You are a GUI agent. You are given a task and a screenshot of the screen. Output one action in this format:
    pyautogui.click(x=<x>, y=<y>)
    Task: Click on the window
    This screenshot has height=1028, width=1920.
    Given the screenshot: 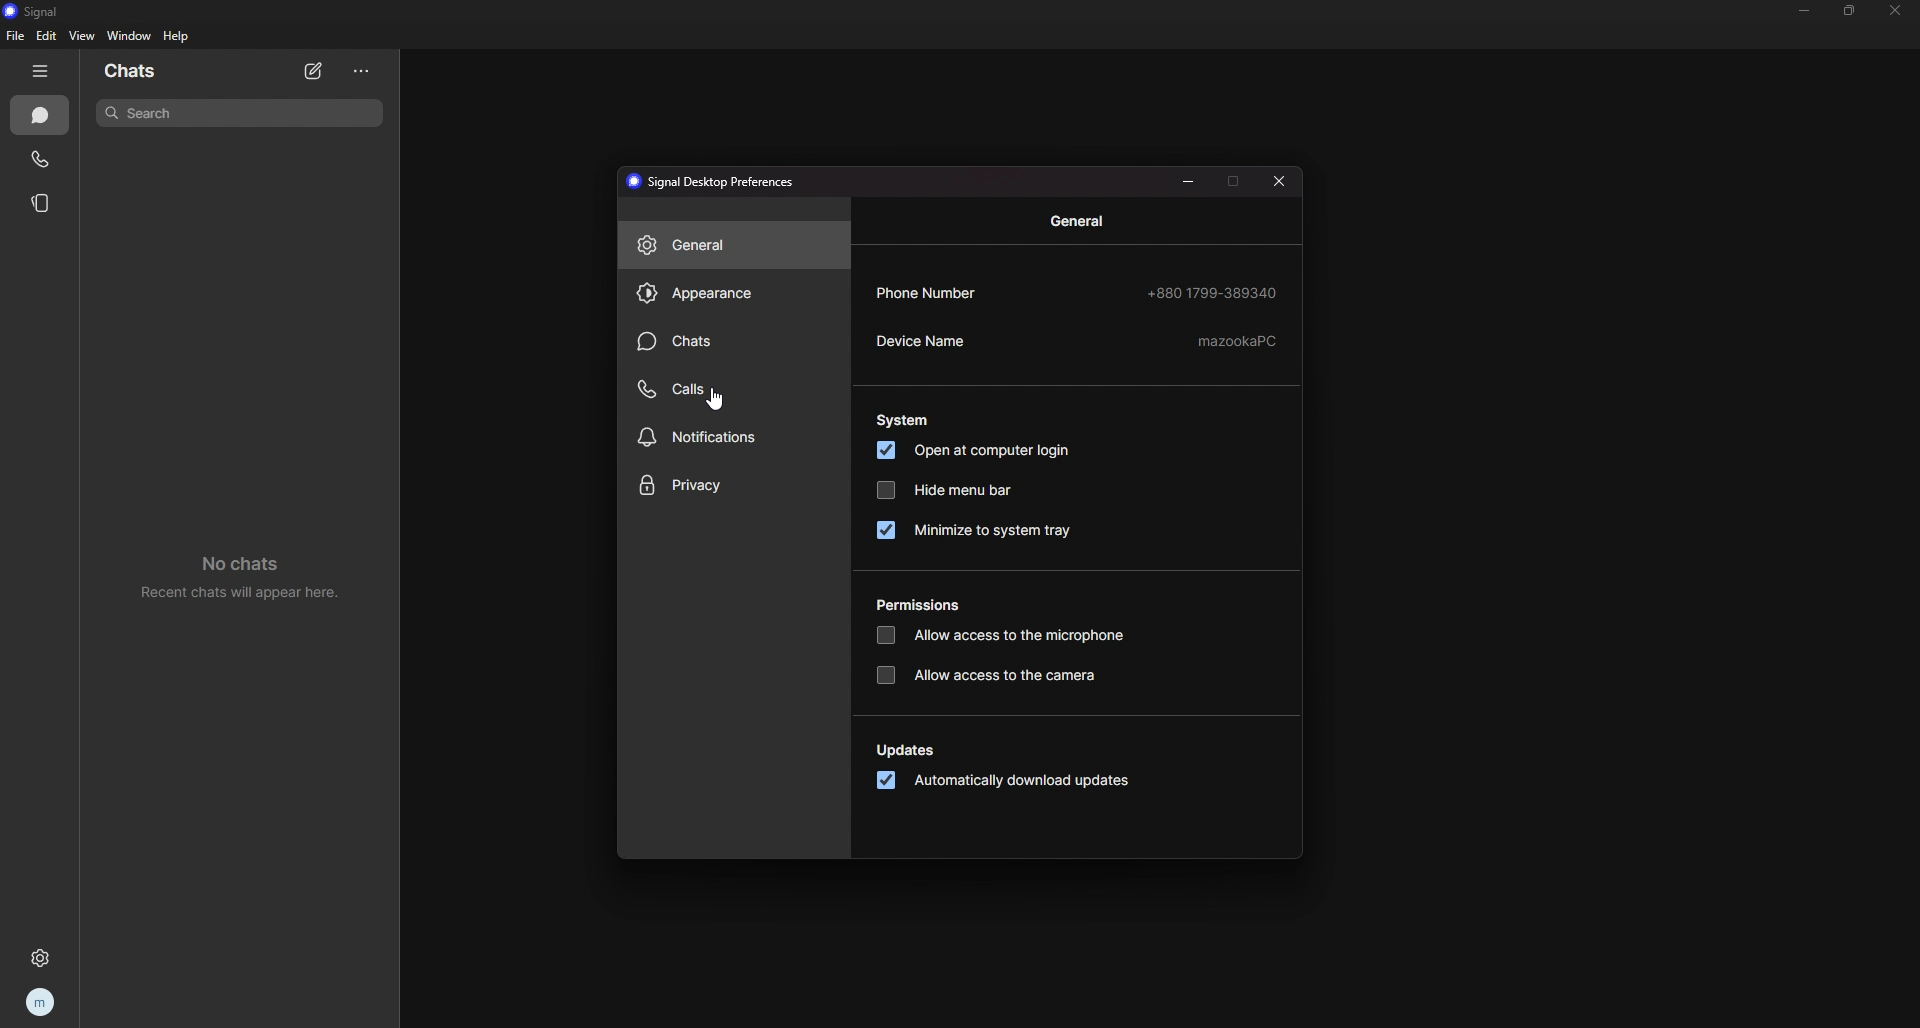 What is the action you would take?
    pyautogui.click(x=130, y=35)
    